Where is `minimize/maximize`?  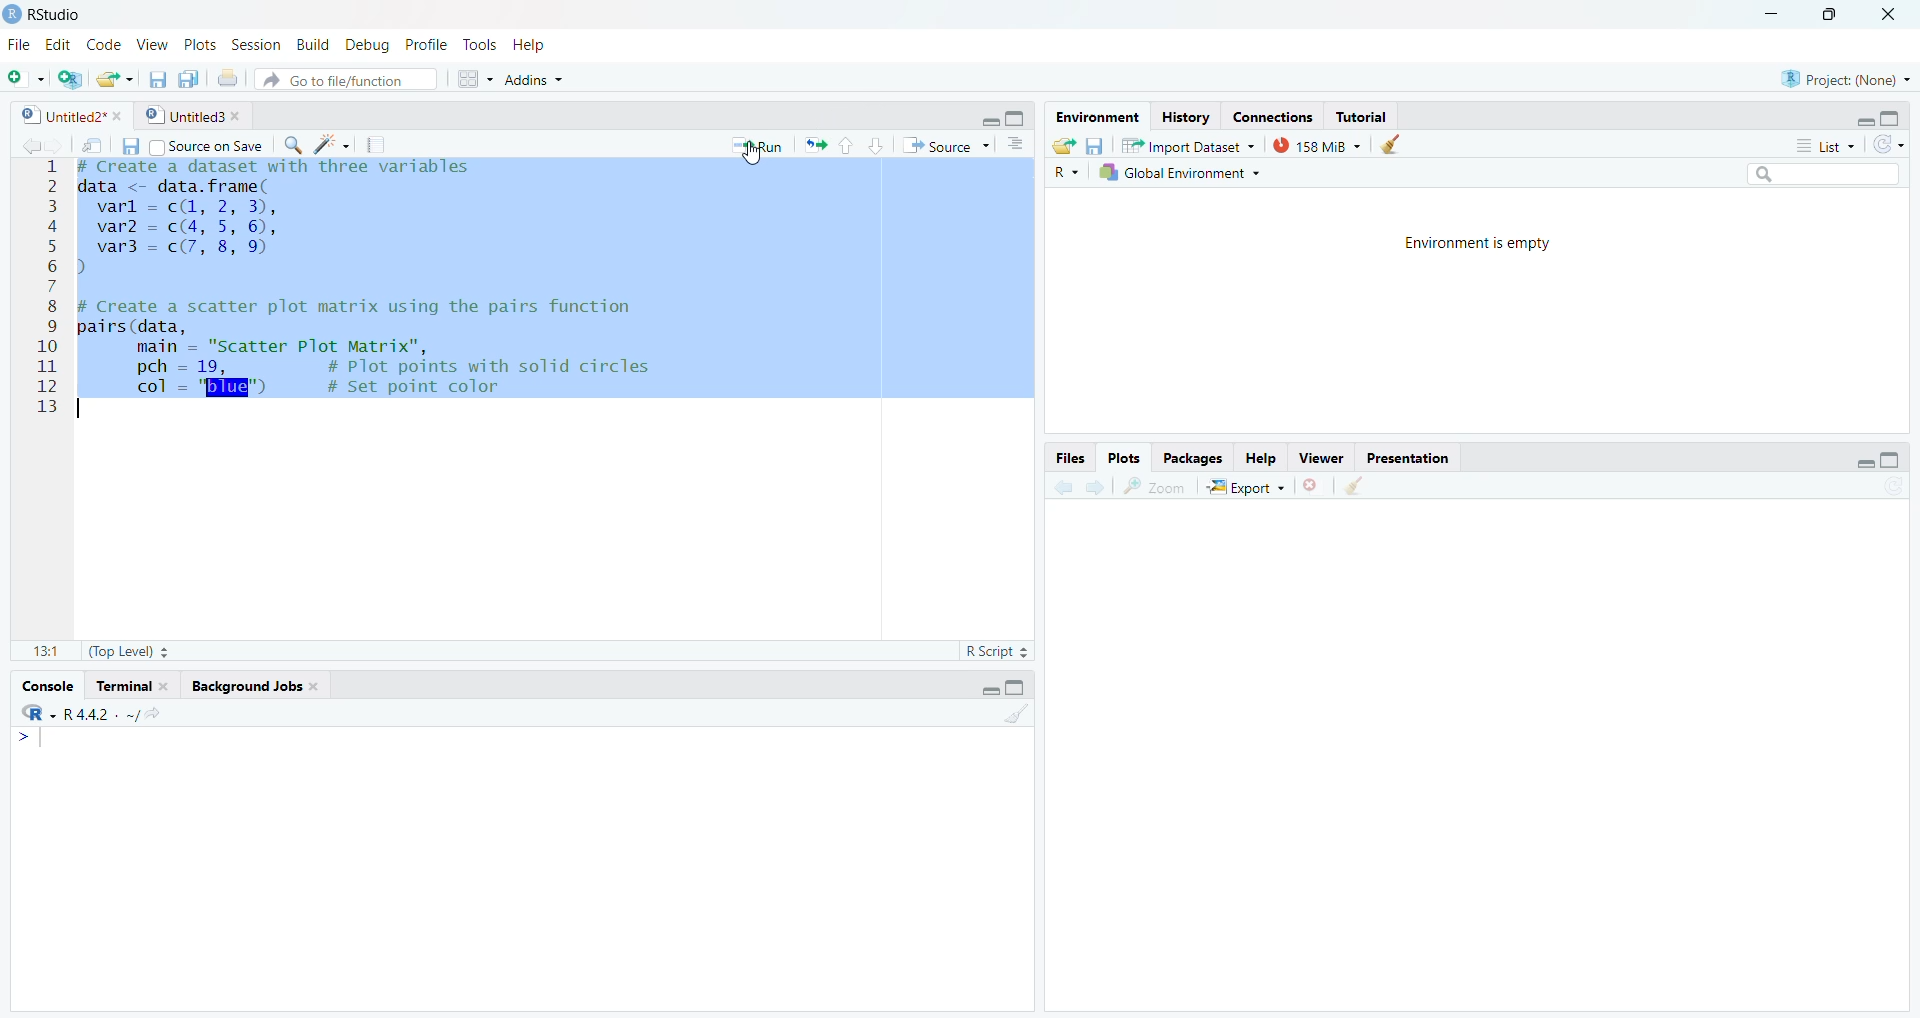 minimize/maximize is located at coordinates (1882, 117).